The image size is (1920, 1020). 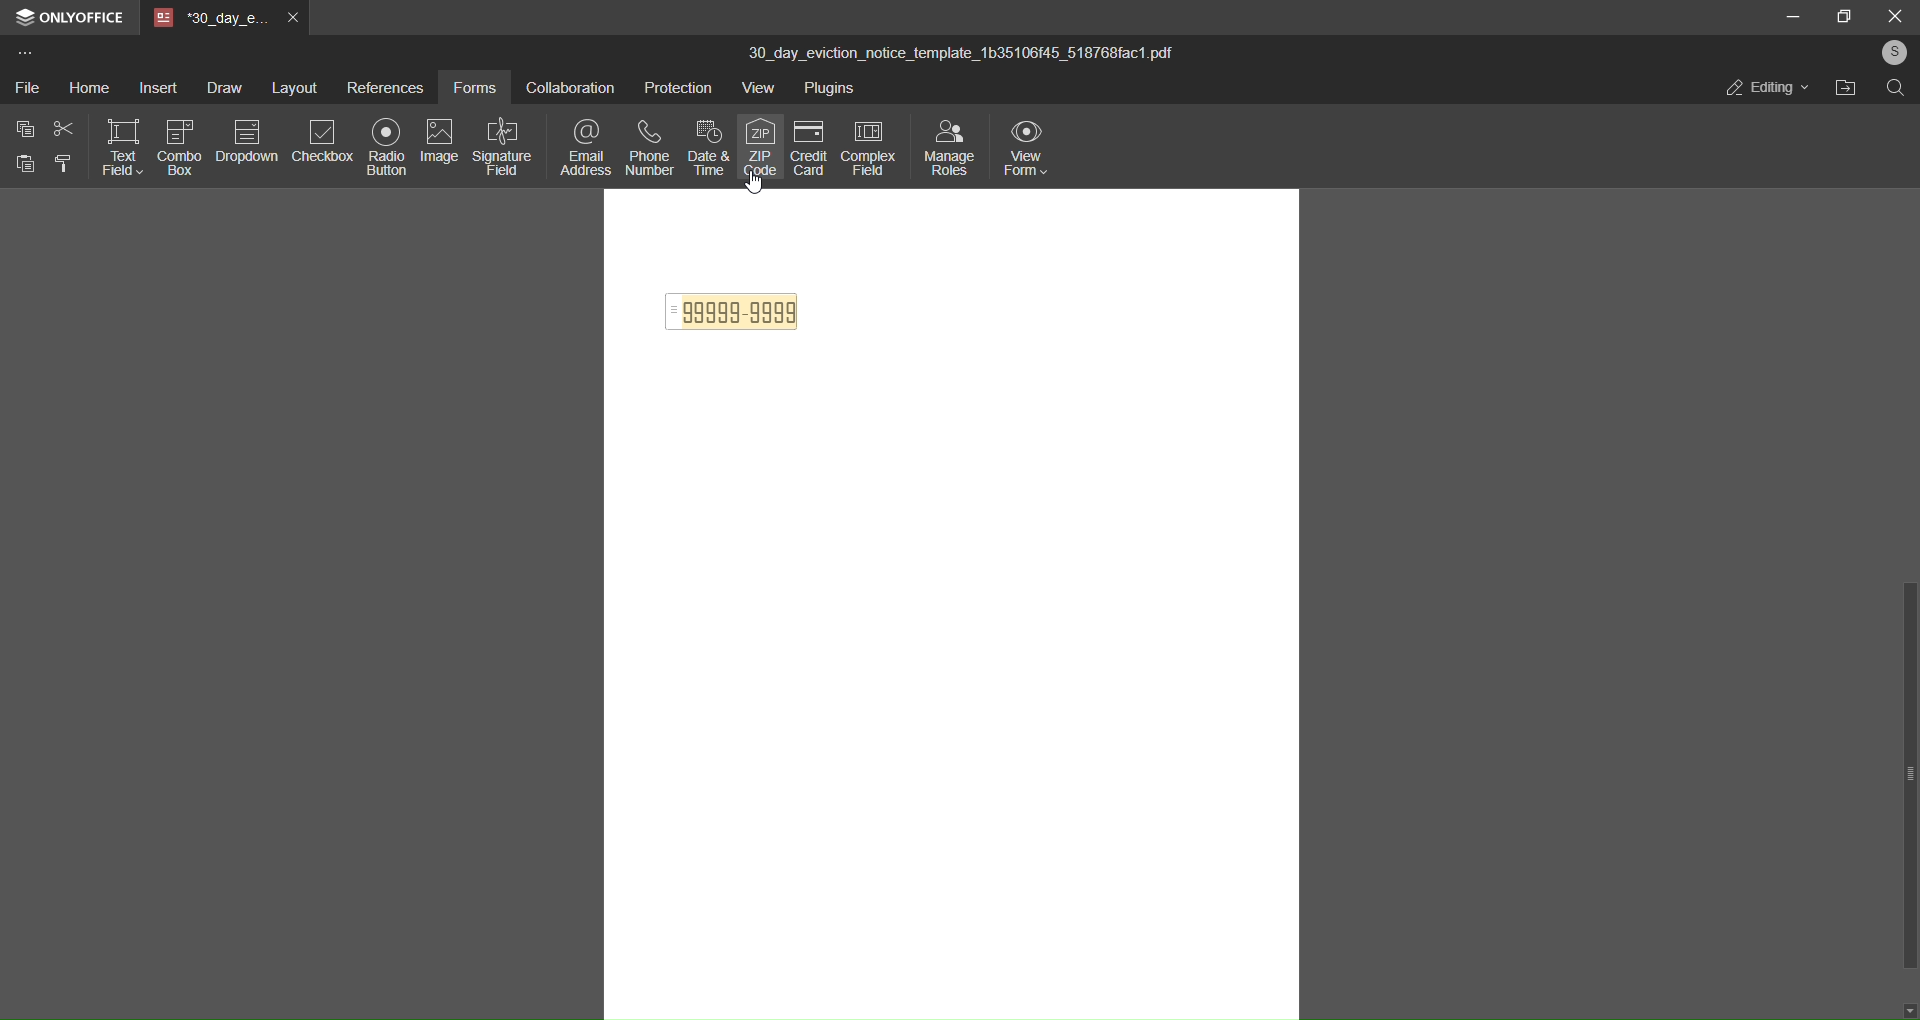 I want to click on logo, so click(x=23, y=16).